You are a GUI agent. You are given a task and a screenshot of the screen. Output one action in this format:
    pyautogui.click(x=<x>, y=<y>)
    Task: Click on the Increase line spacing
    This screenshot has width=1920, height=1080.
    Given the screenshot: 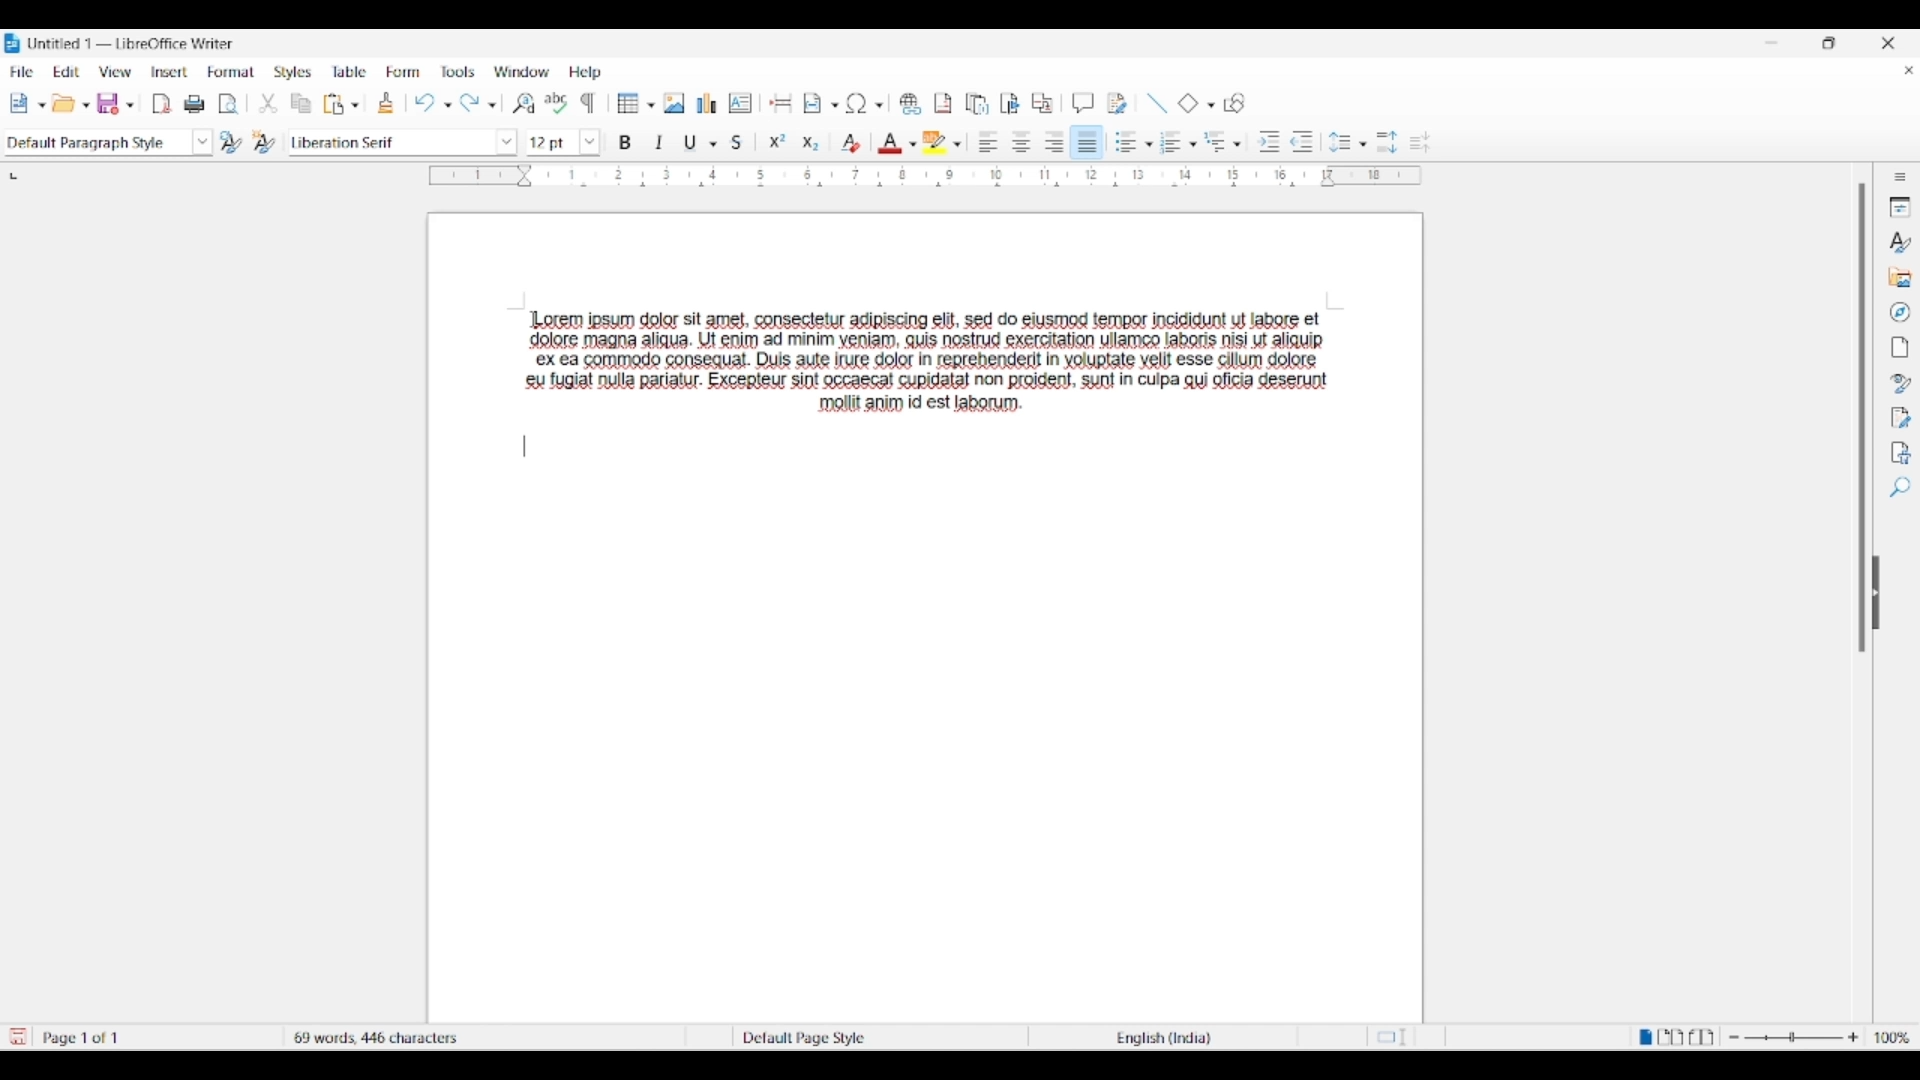 What is the action you would take?
    pyautogui.click(x=1387, y=142)
    